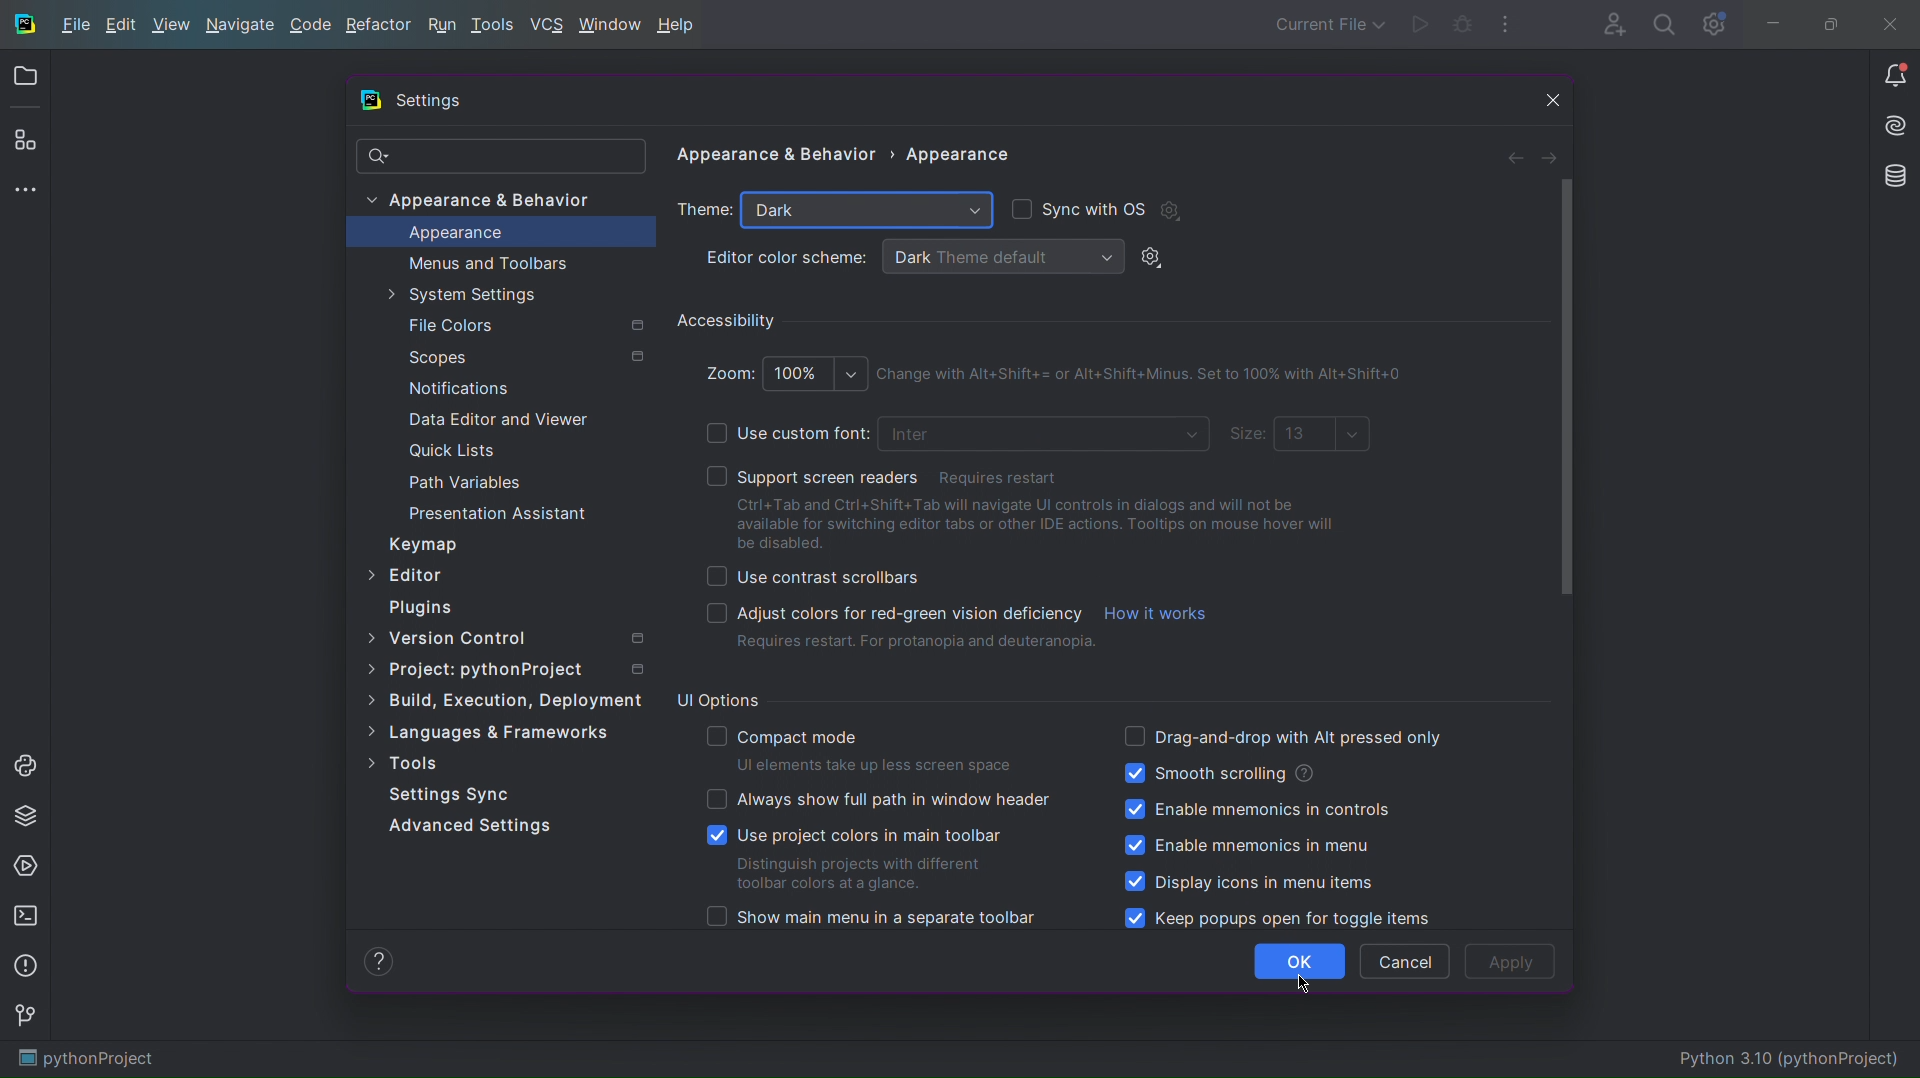  What do you see at coordinates (858, 856) in the screenshot?
I see `Use project colors in main toolbar` at bounding box center [858, 856].